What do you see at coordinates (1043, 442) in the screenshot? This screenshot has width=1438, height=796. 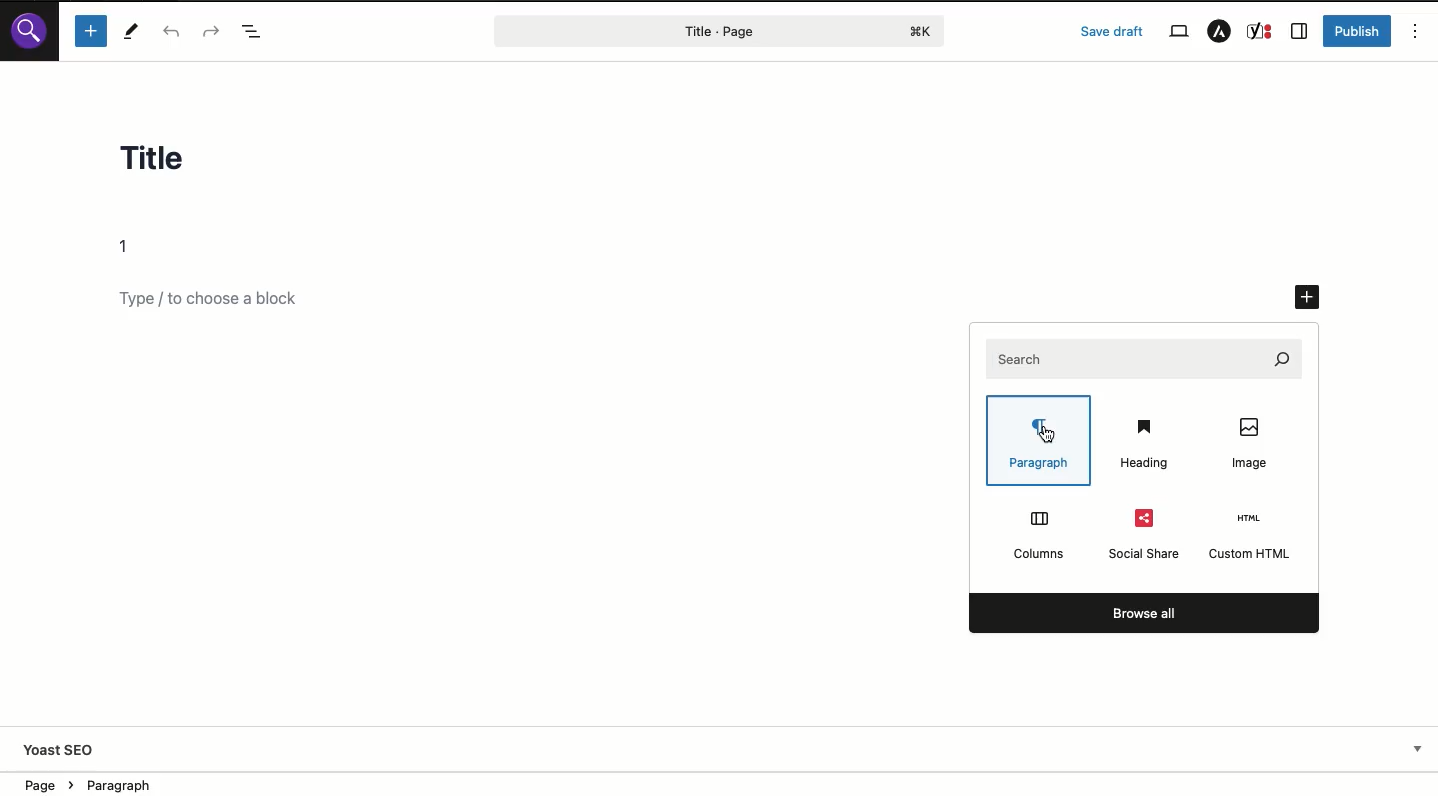 I see `Paragraph` at bounding box center [1043, 442].